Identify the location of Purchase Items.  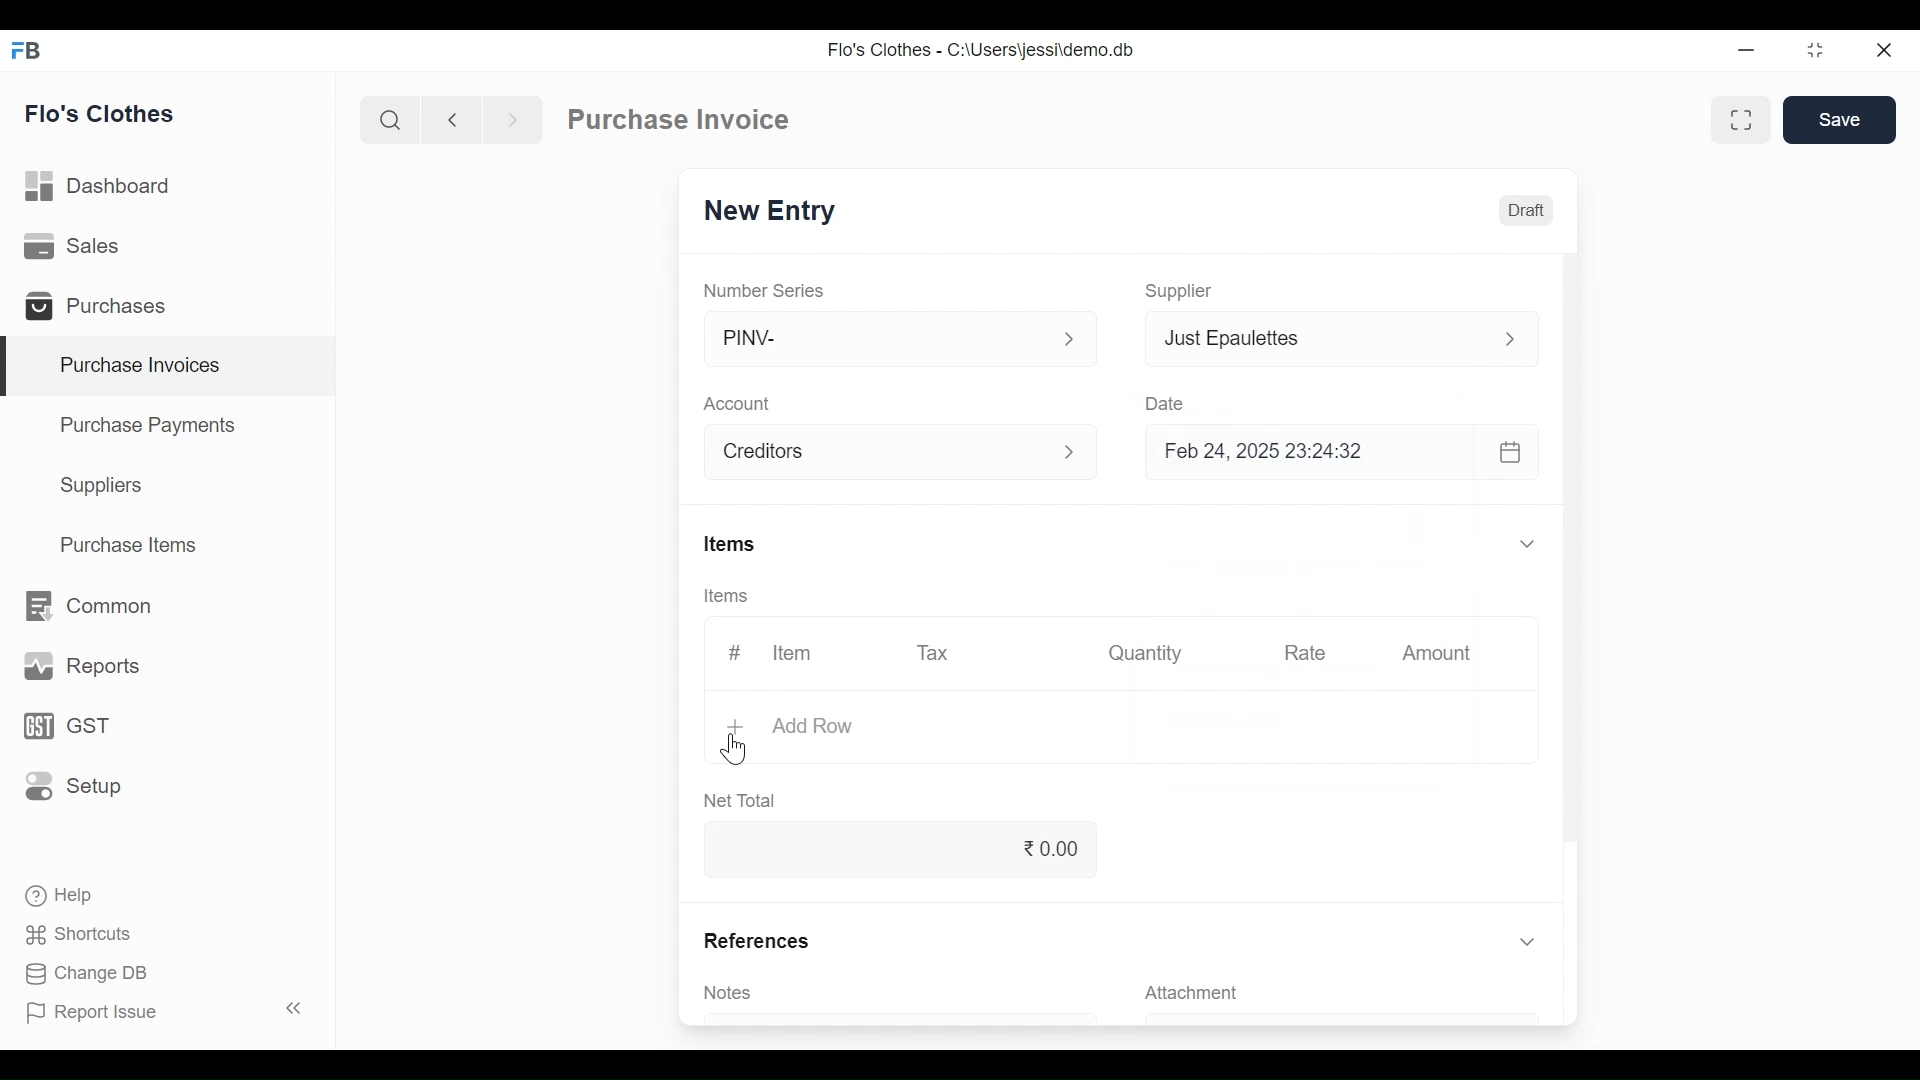
(133, 544).